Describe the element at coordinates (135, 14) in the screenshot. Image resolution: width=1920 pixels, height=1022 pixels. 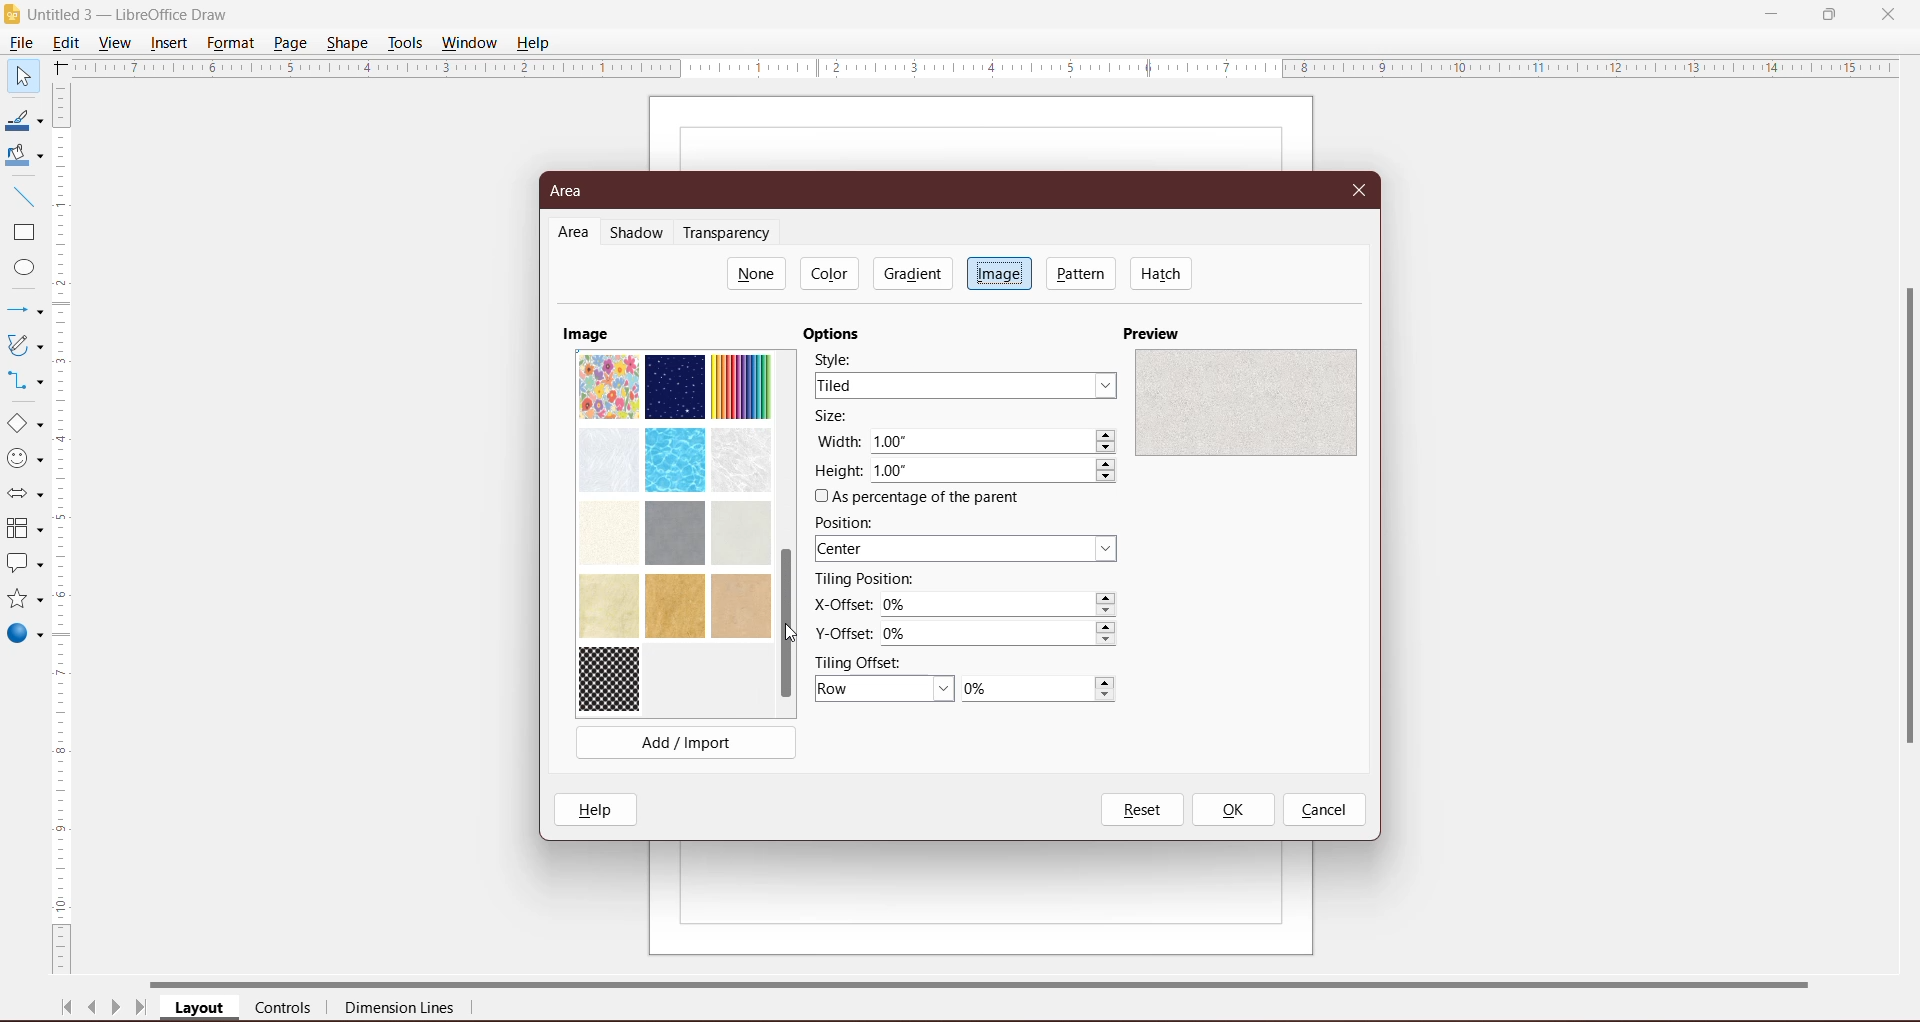
I see `Diagram Title - Application Name` at that location.